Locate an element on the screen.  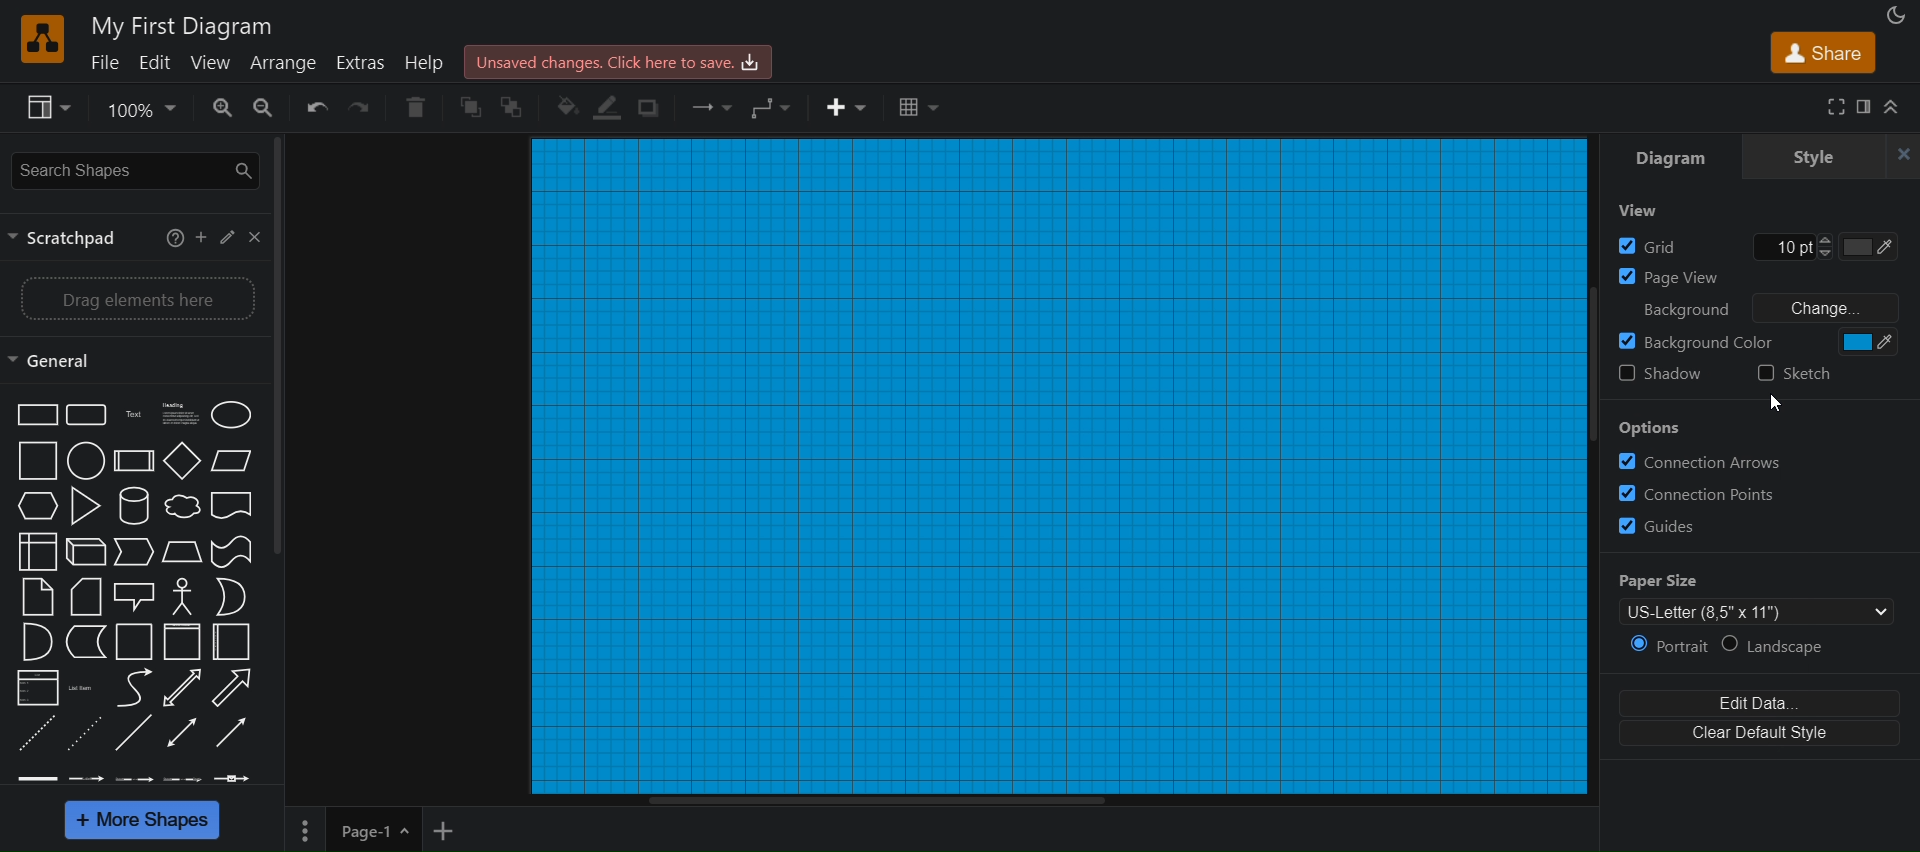
 is located at coordinates (1654, 430).